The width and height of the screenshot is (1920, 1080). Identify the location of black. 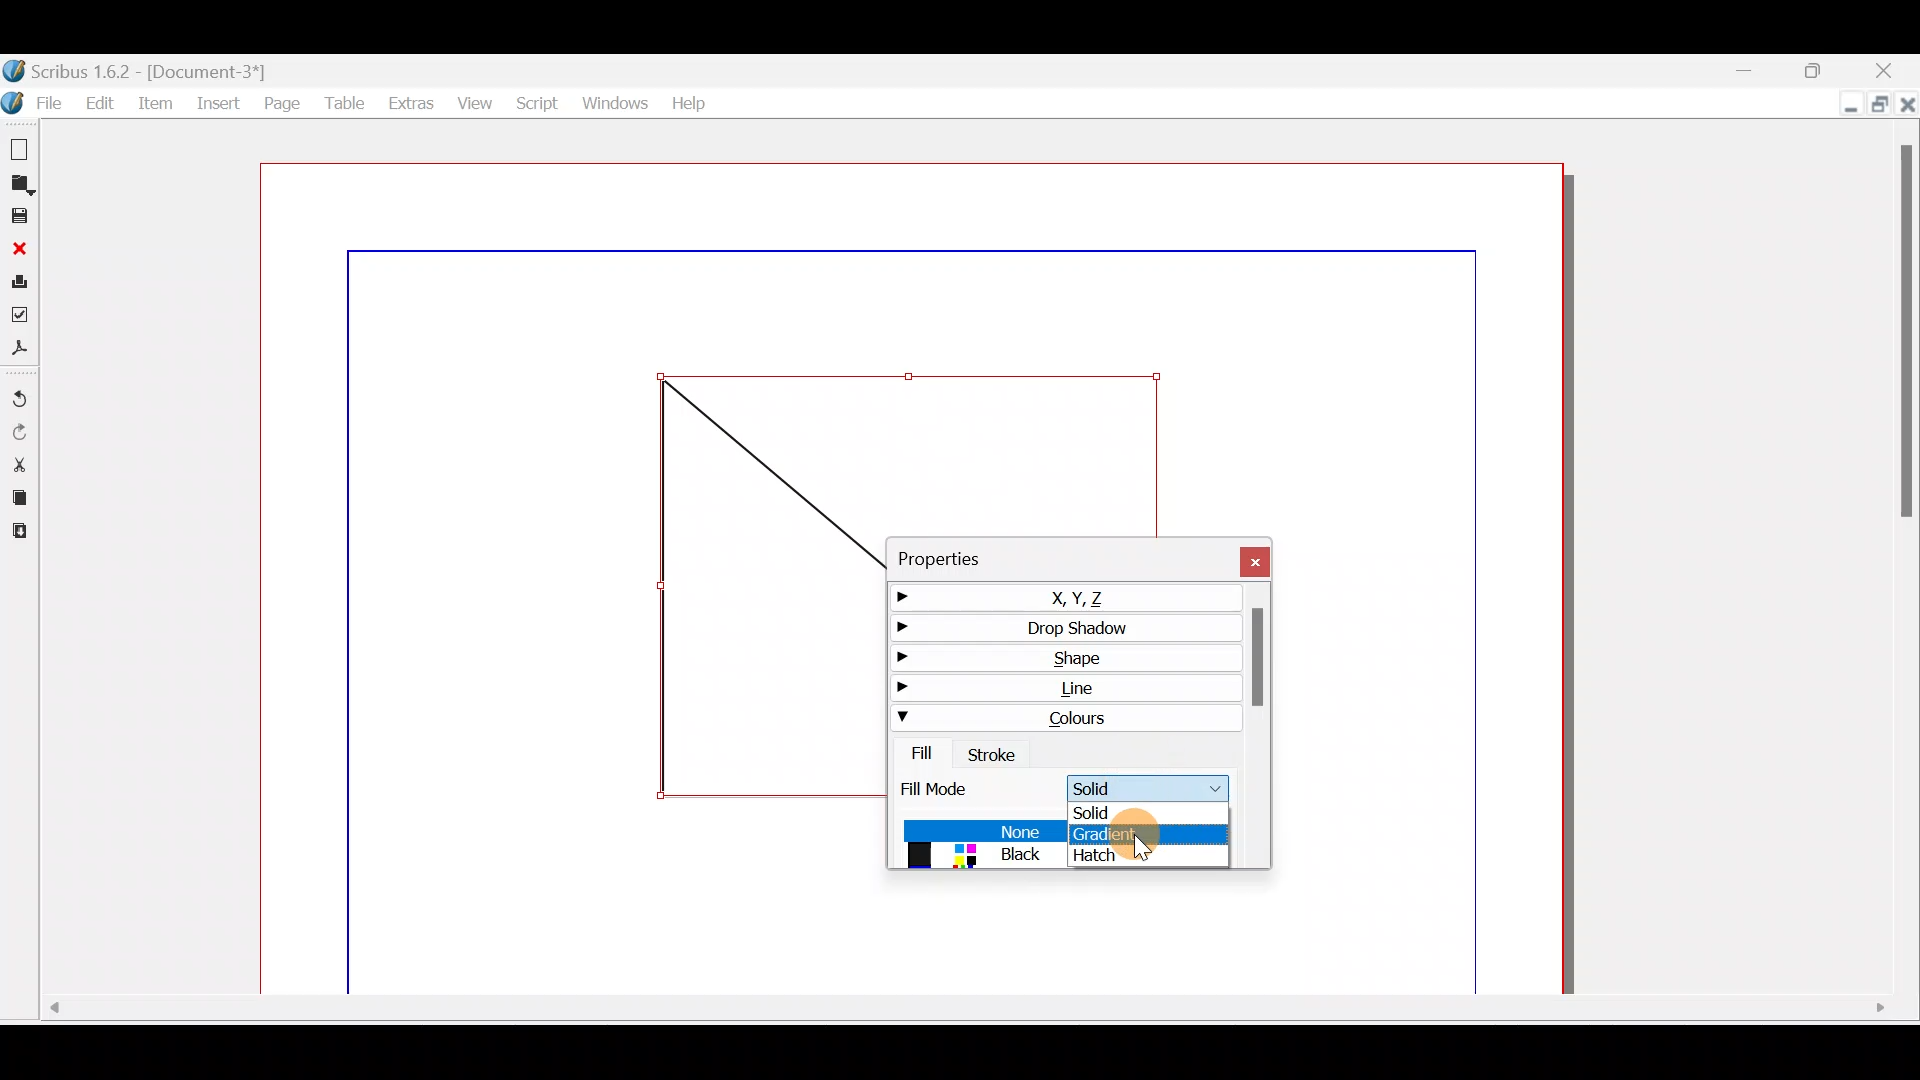
(1023, 857).